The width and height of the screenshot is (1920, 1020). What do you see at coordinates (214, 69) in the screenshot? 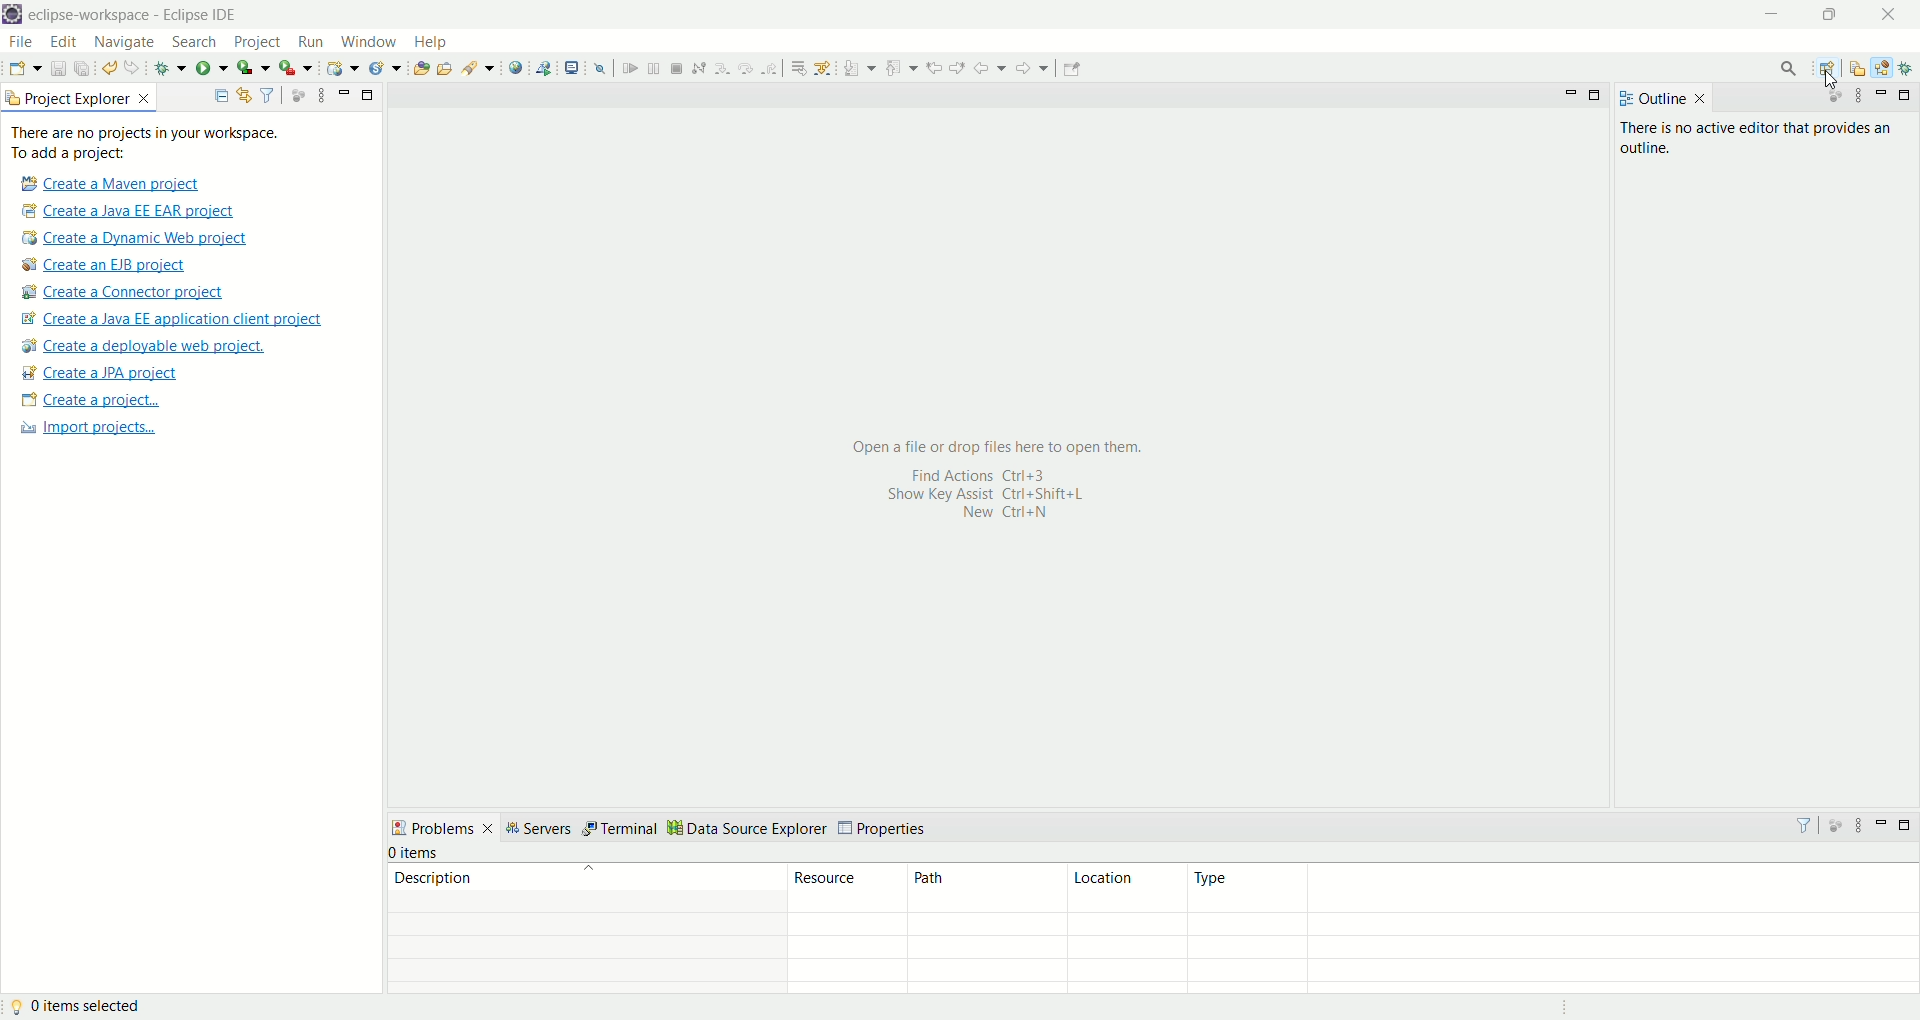
I see `run` at bounding box center [214, 69].